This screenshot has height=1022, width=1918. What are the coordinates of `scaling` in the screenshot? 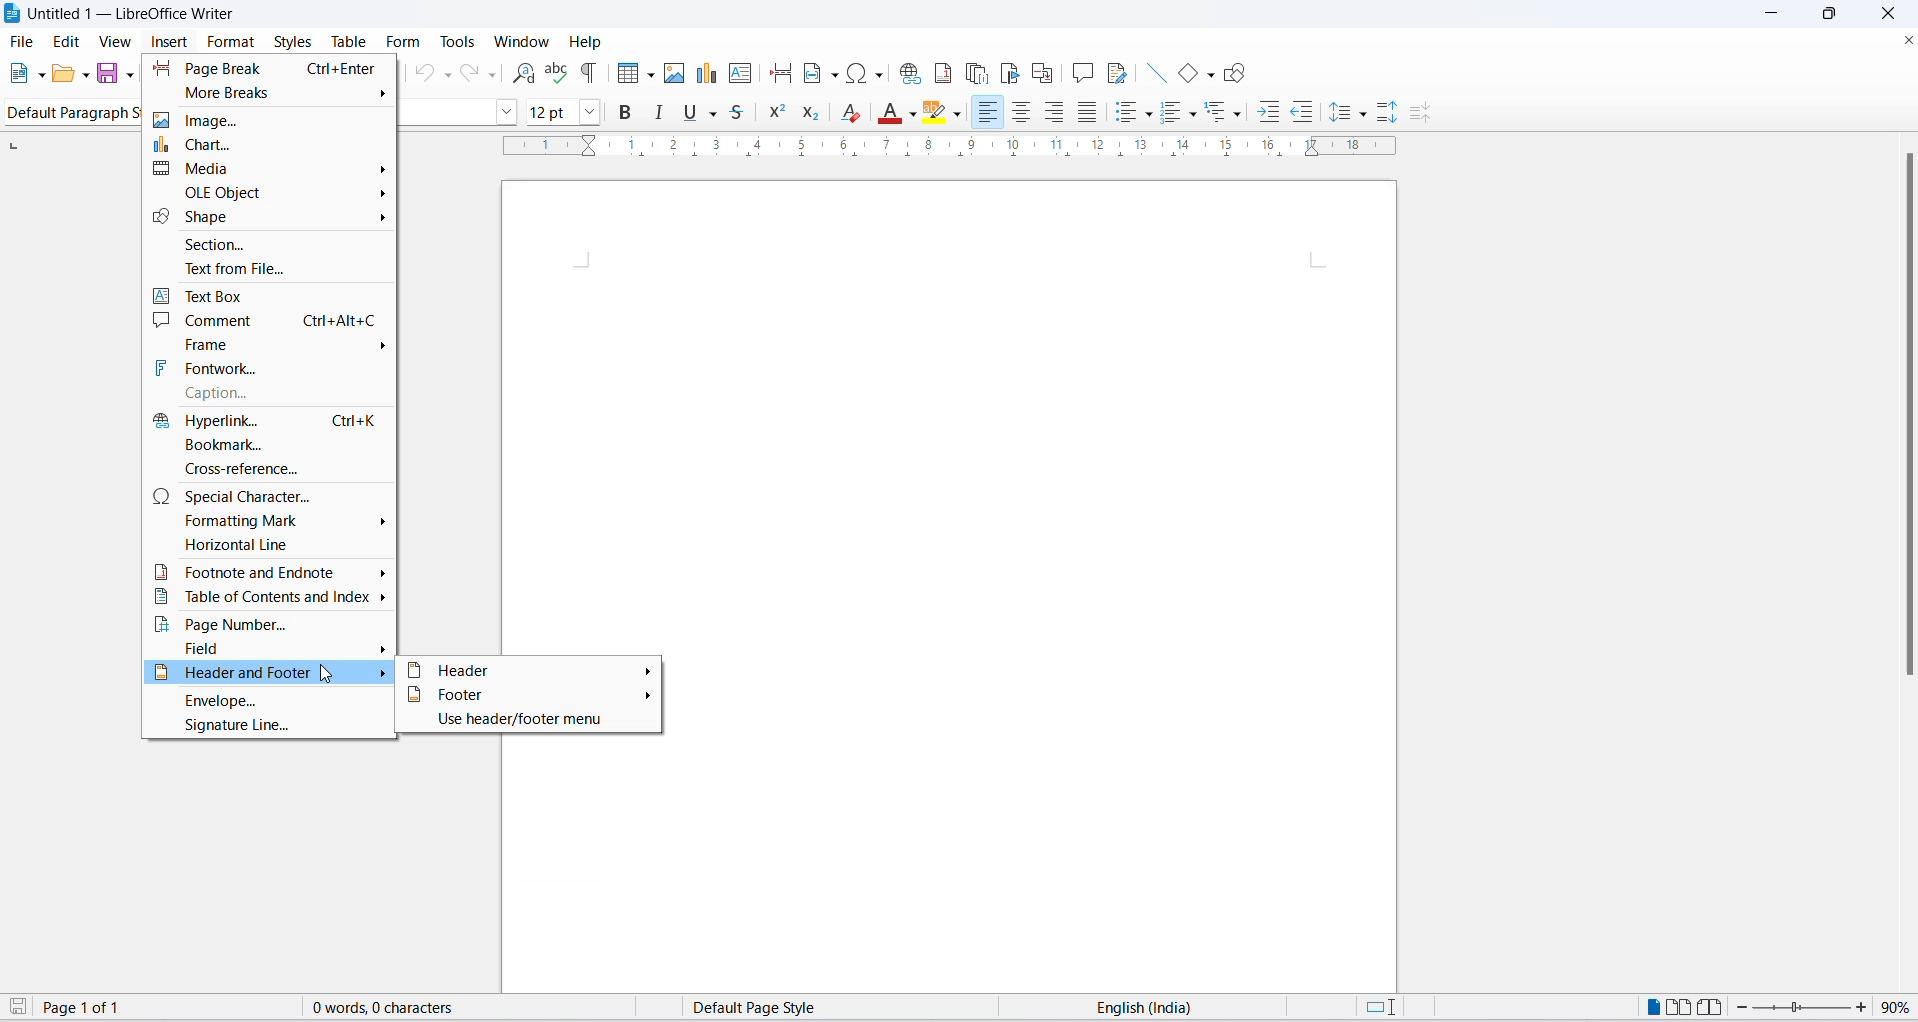 It's located at (960, 155).